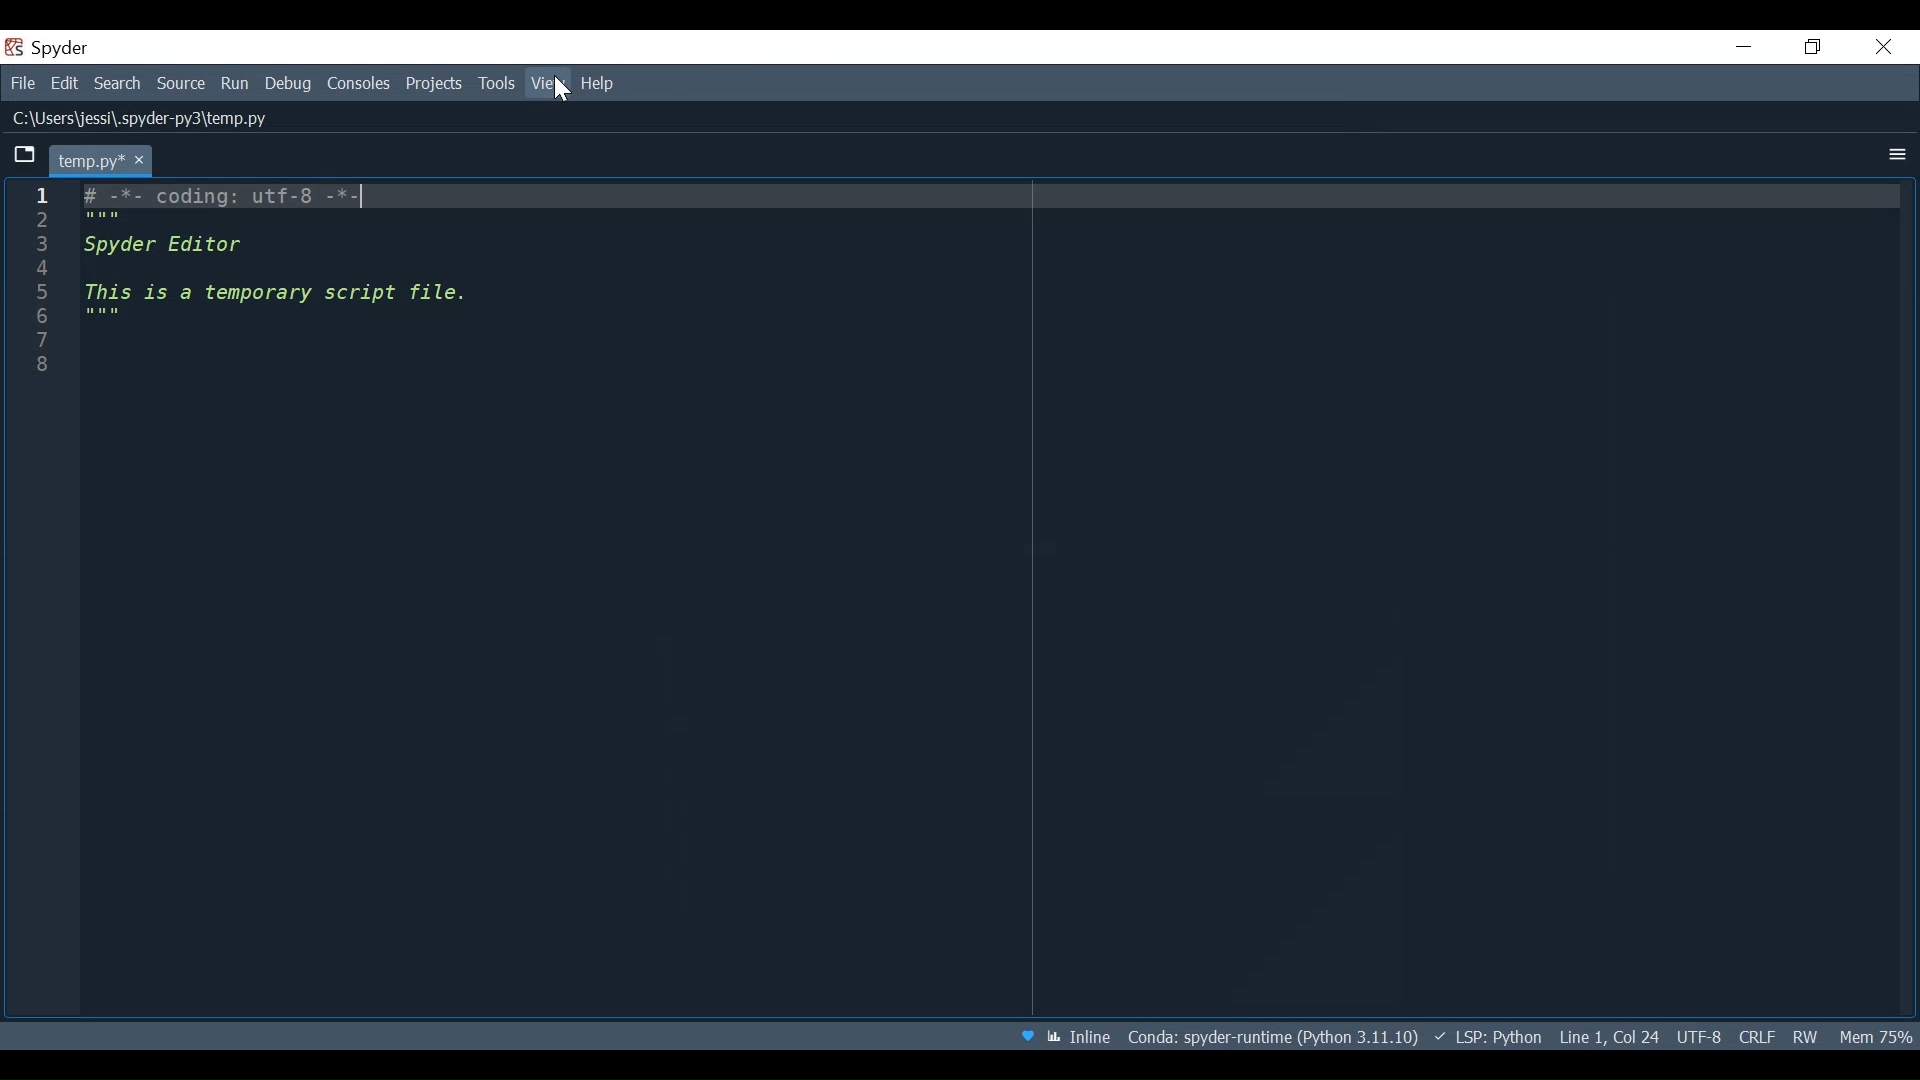 This screenshot has width=1920, height=1080. I want to click on temp.py, so click(104, 158).